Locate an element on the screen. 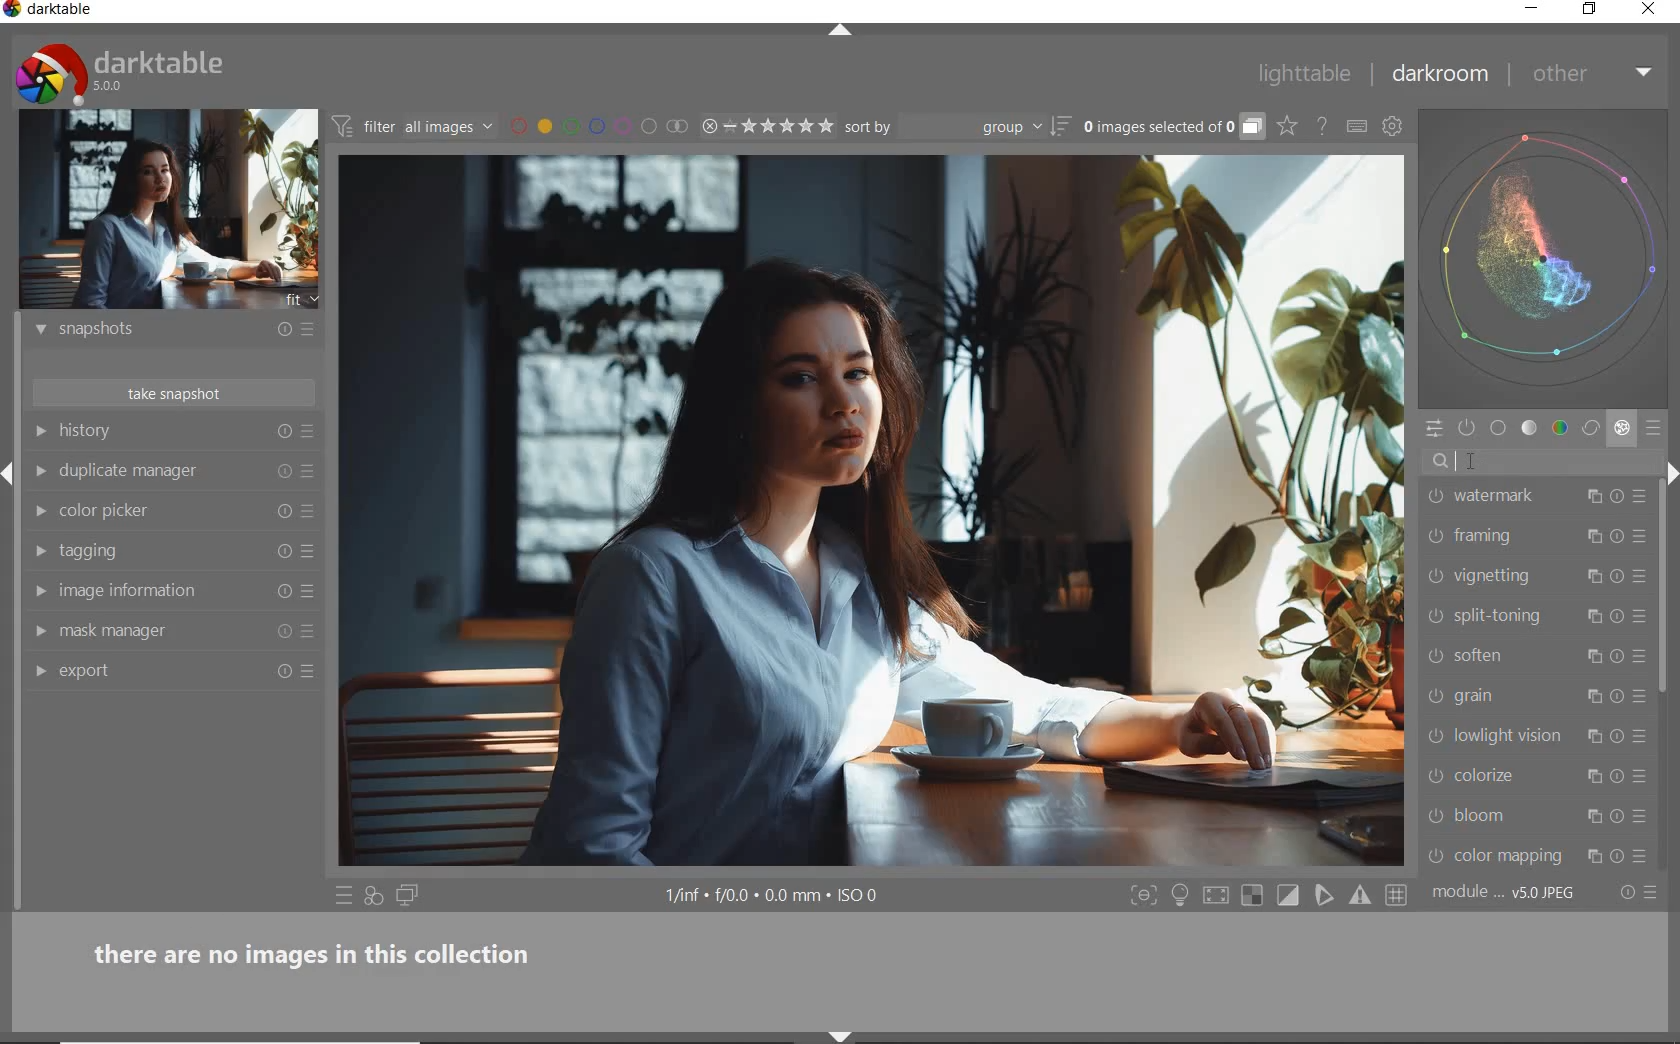  quick access for applying any of your styles is located at coordinates (375, 897).